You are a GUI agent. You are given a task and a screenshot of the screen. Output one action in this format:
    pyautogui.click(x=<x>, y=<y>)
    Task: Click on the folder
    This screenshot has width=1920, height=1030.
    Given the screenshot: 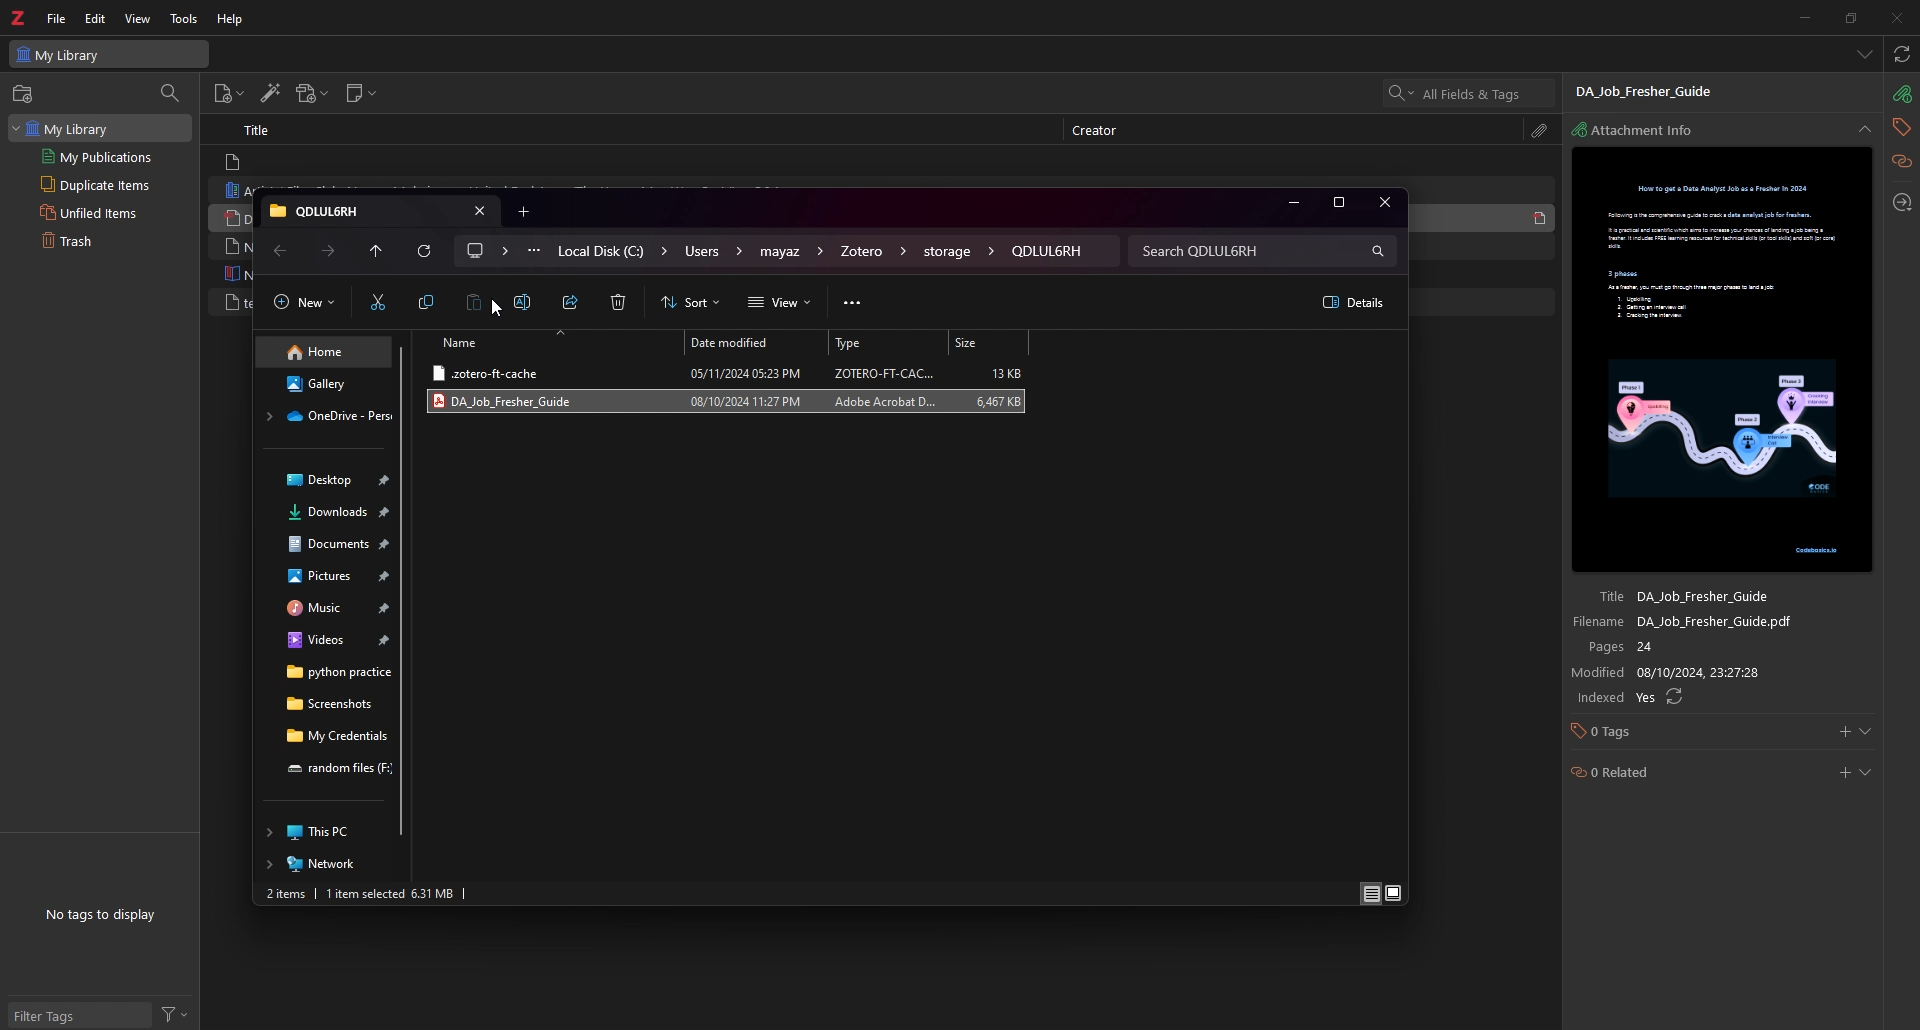 What is the action you would take?
    pyautogui.click(x=872, y=252)
    